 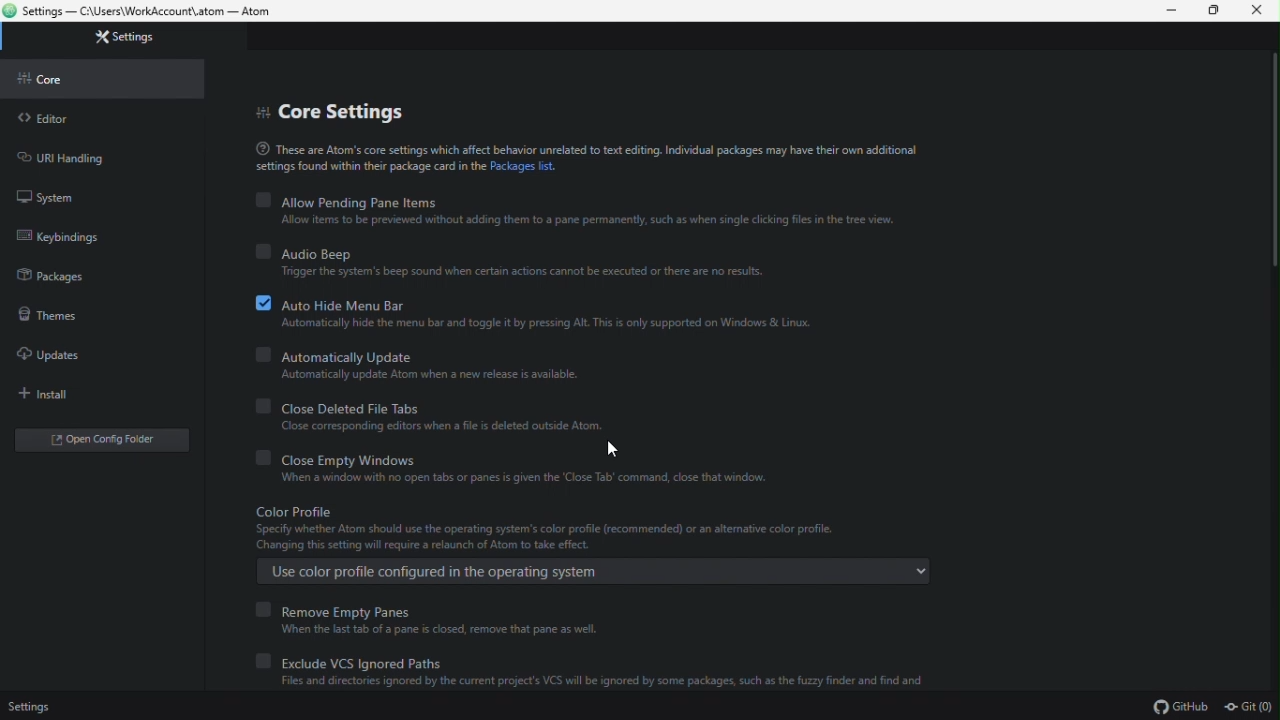 What do you see at coordinates (555, 323) in the screenshot?
I see `‘Automatically hide the men bar and togale t by pressing AR. Thi is only supported on Windows & Linux` at bounding box center [555, 323].